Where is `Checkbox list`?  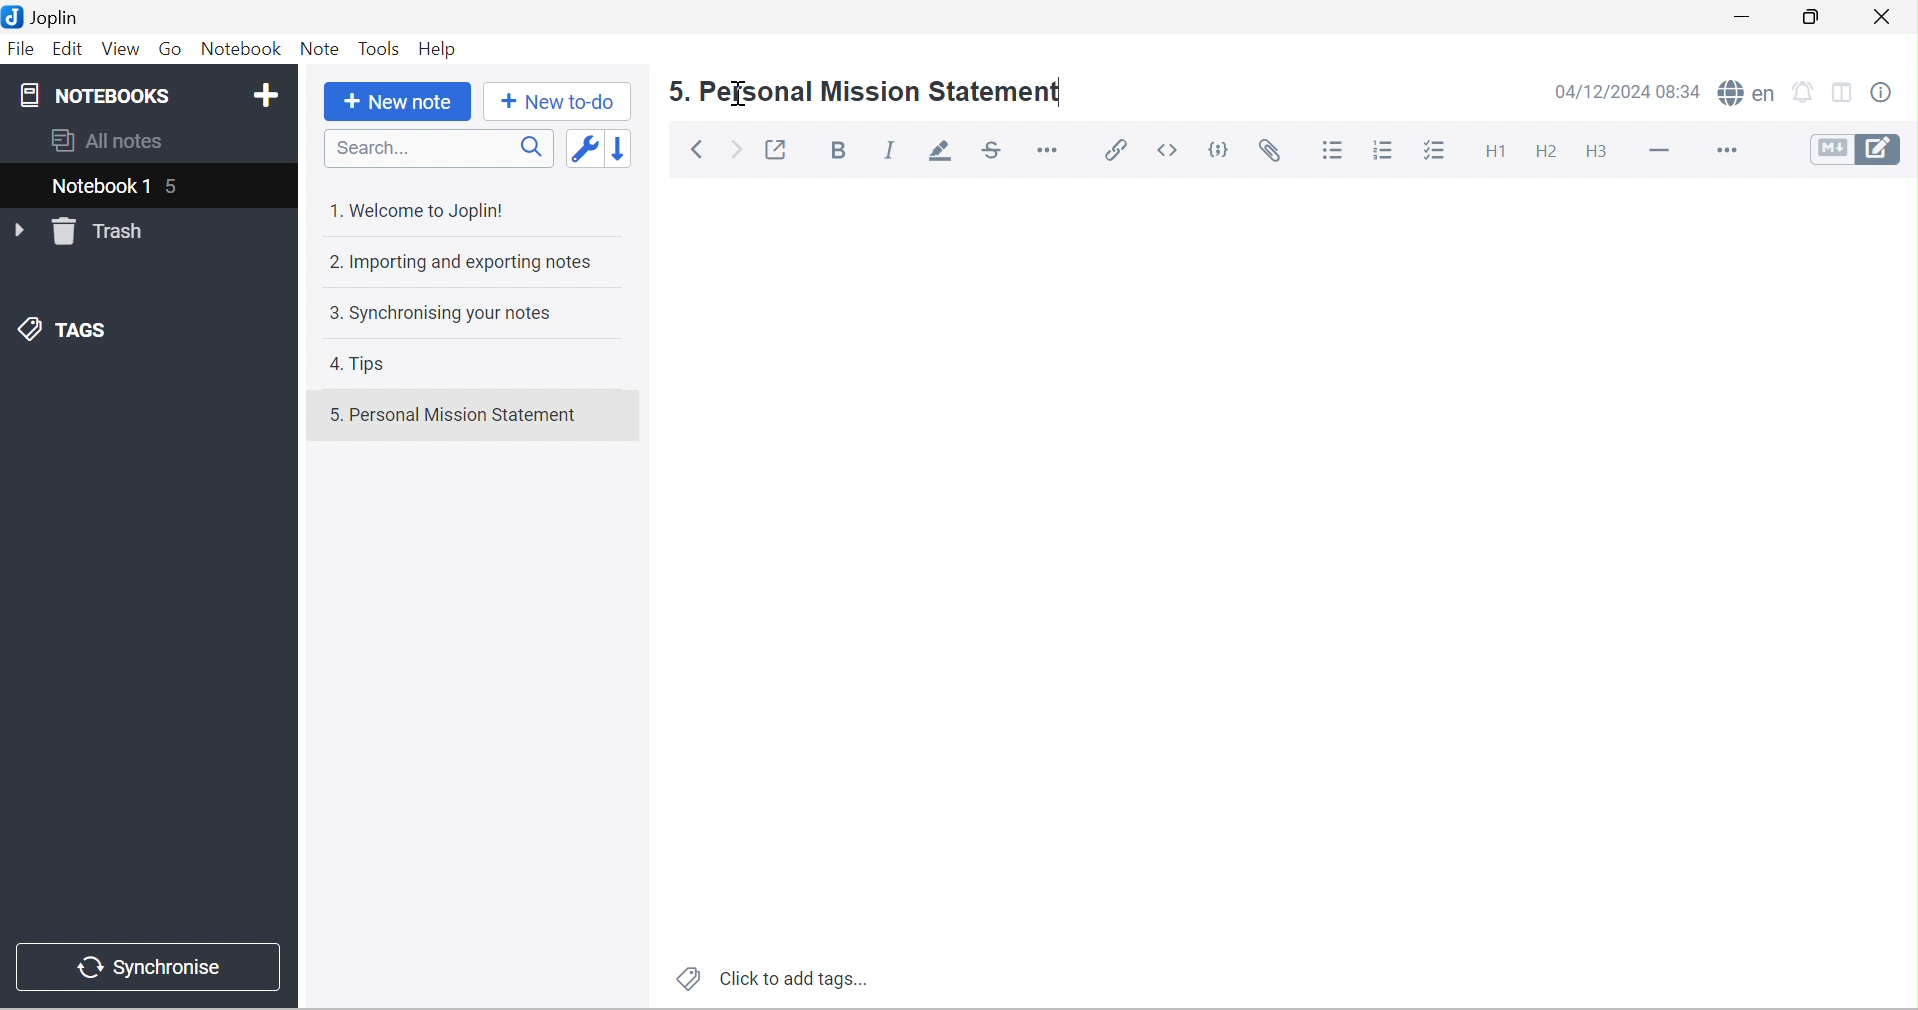
Checkbox list is located at coordinates (1438, 151).